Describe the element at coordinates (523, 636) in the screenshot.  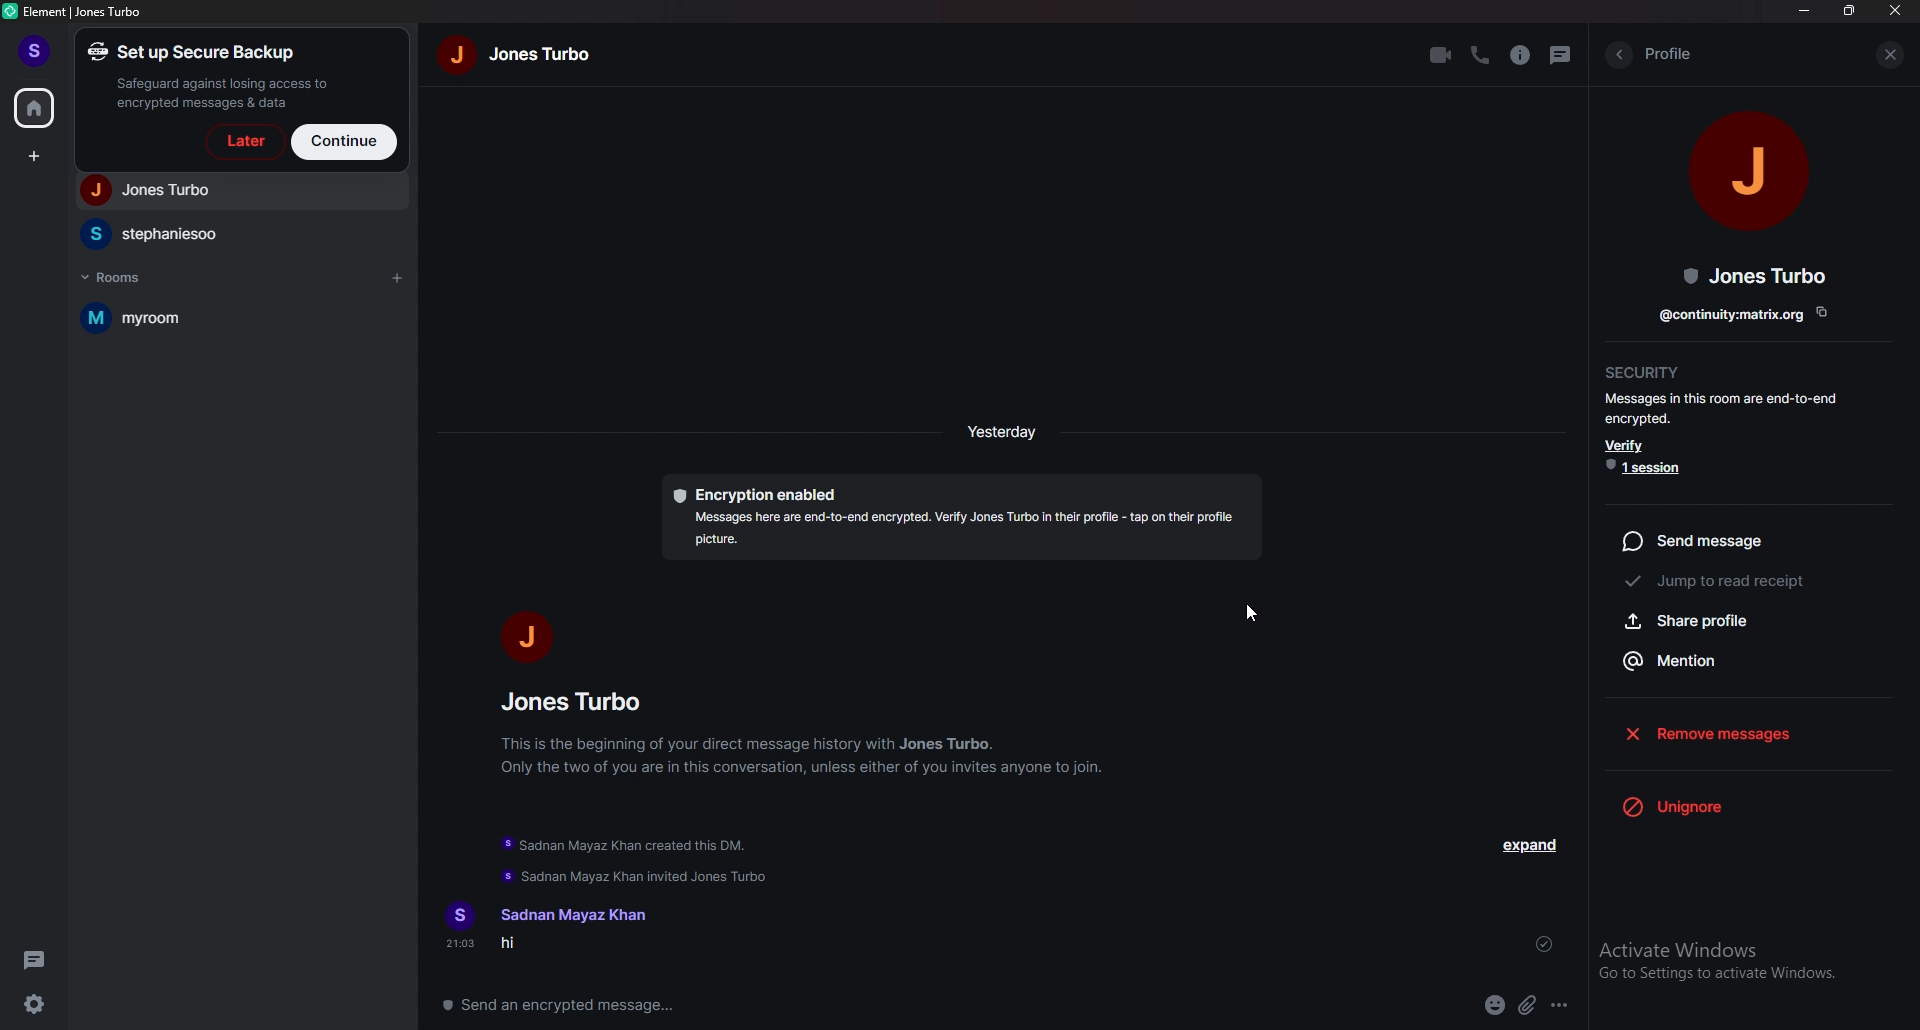
I see `people photo` at that location.